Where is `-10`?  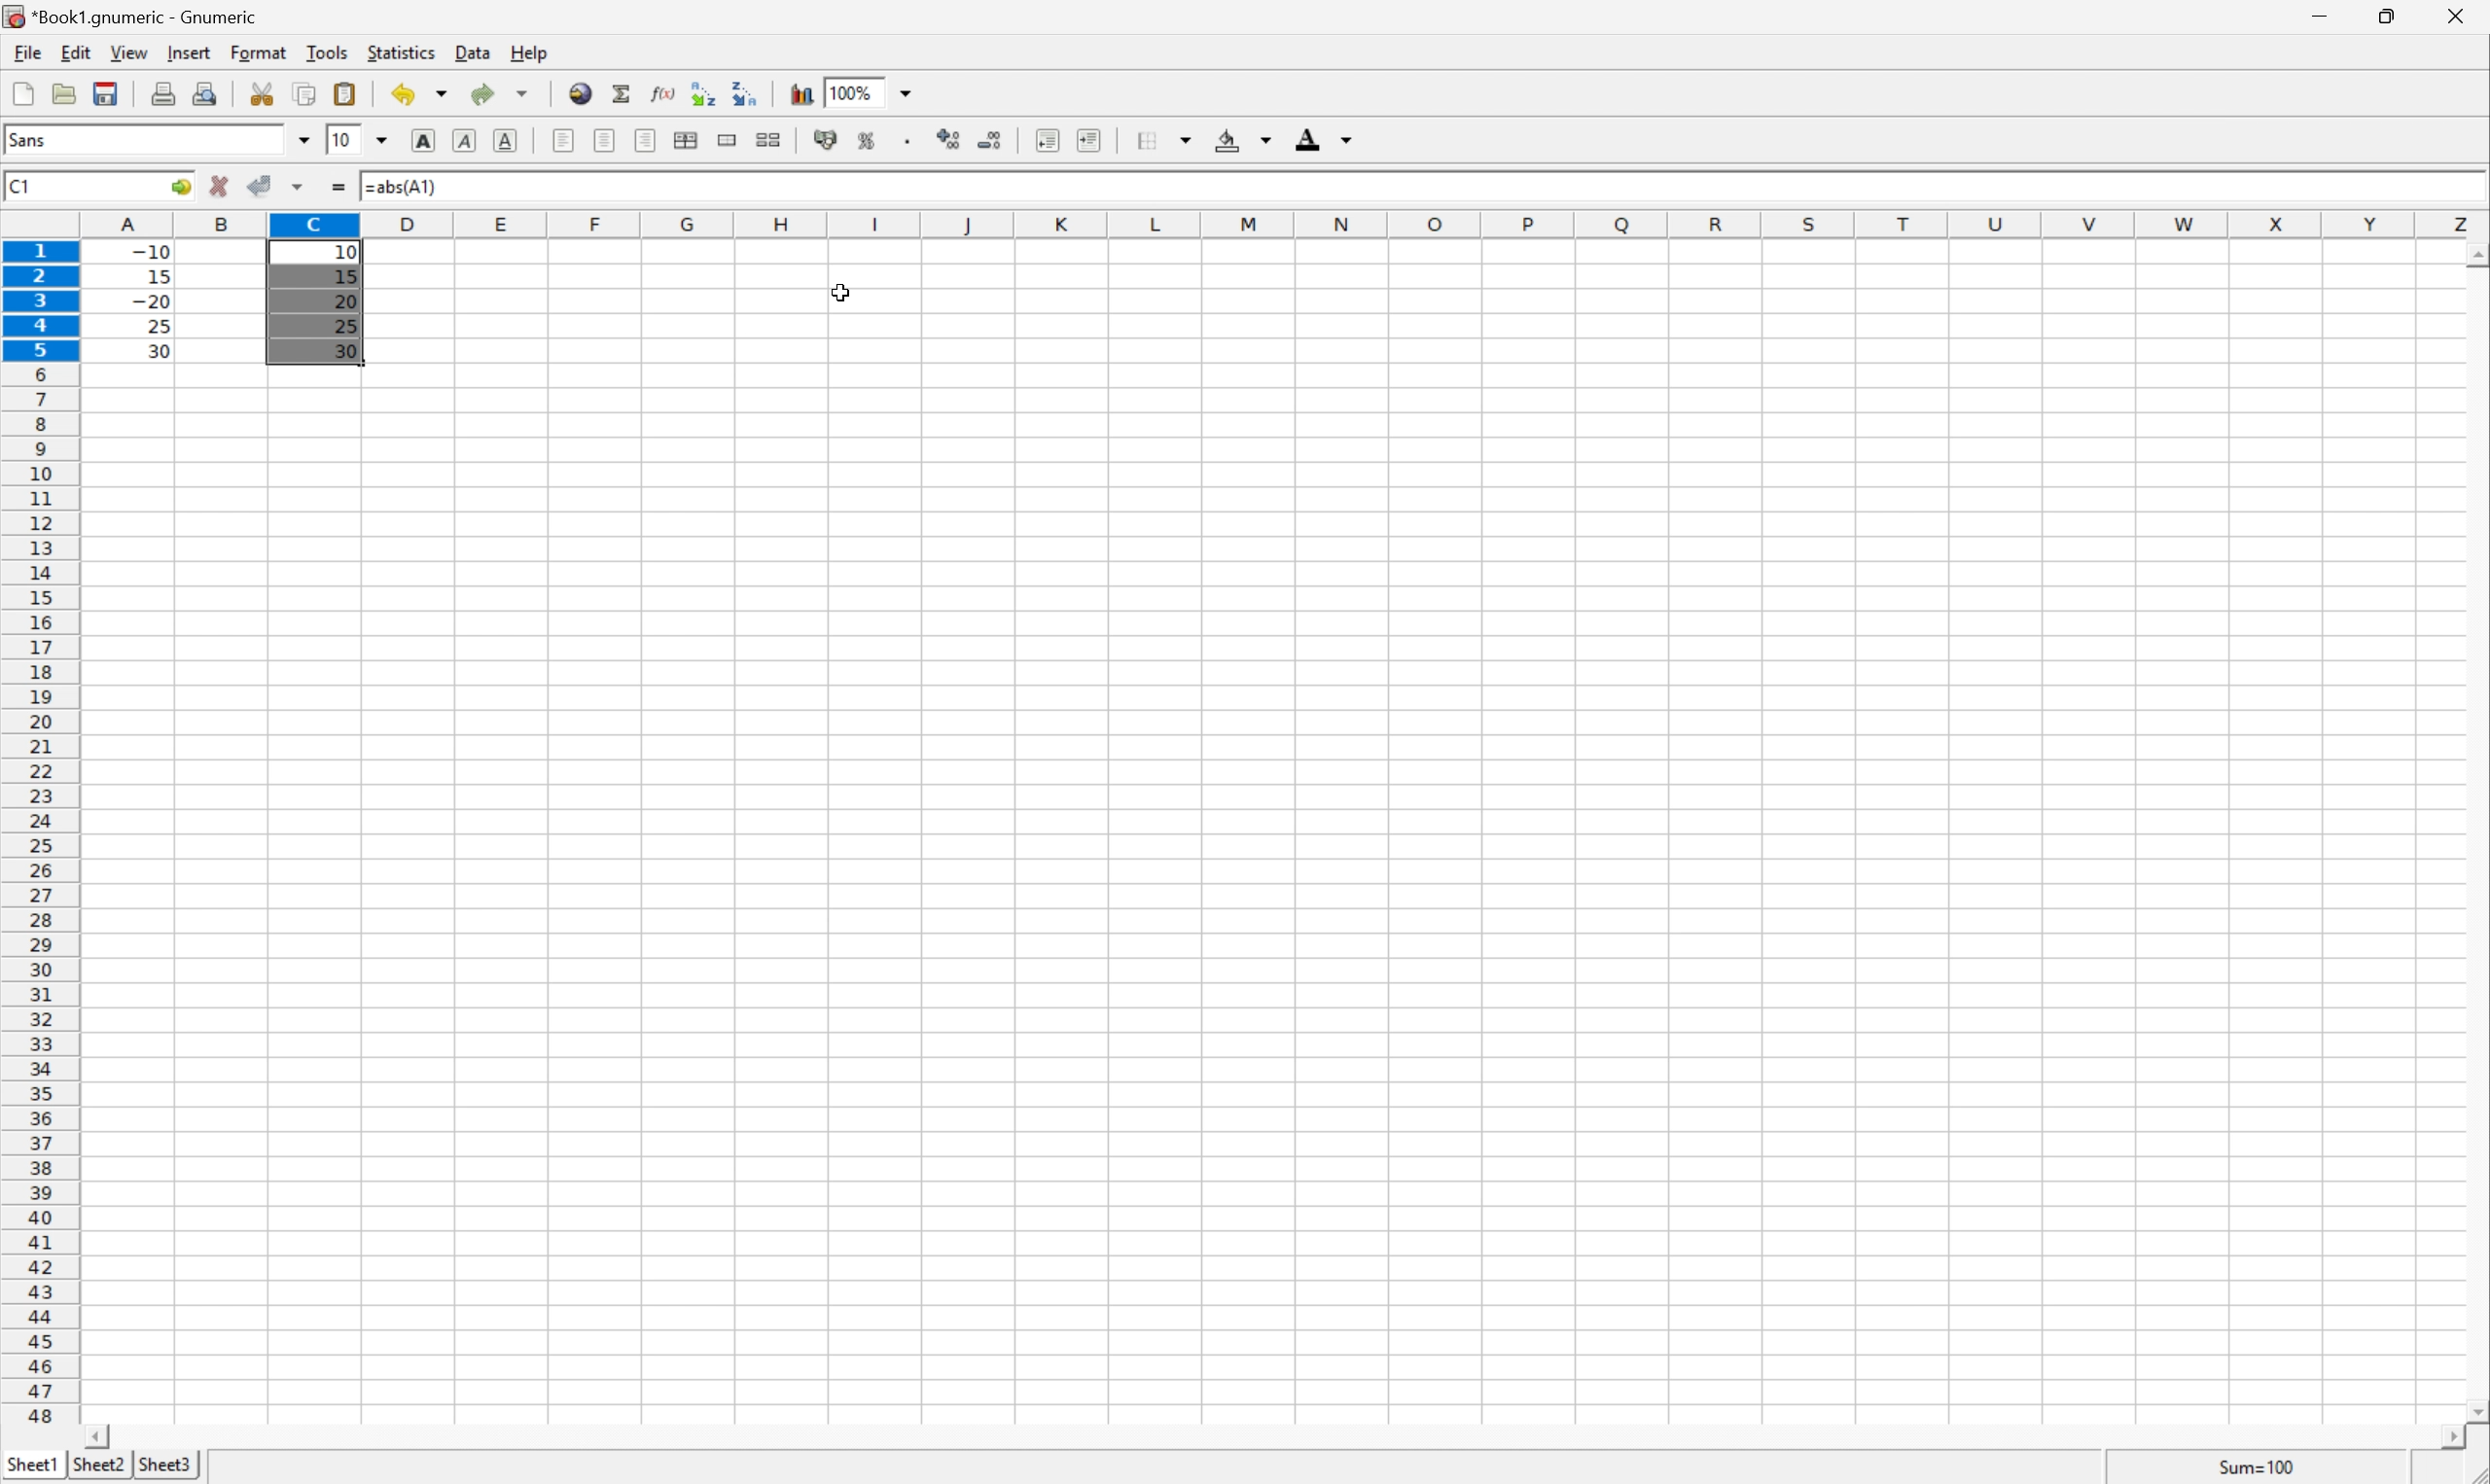 -10 is located at coordinates (151, 249).